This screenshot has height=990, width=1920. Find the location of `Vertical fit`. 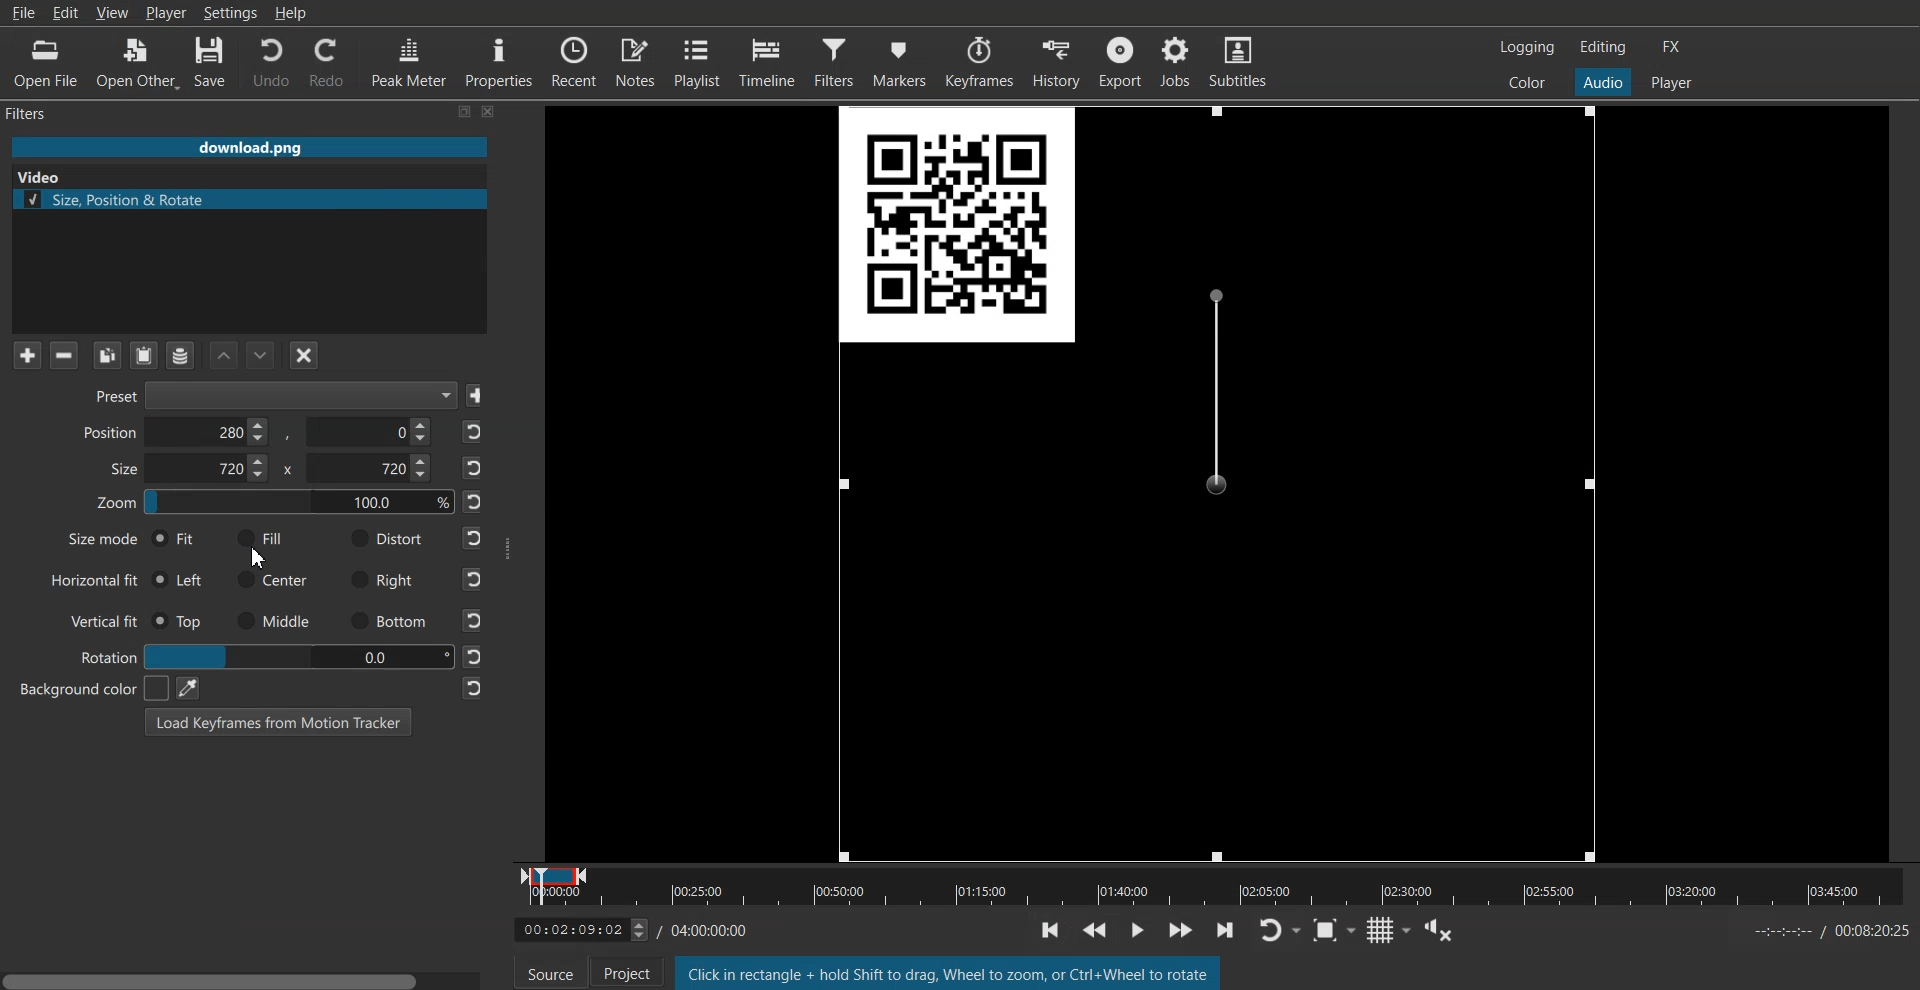

Vertical fit is located at coordinates (97, 619).